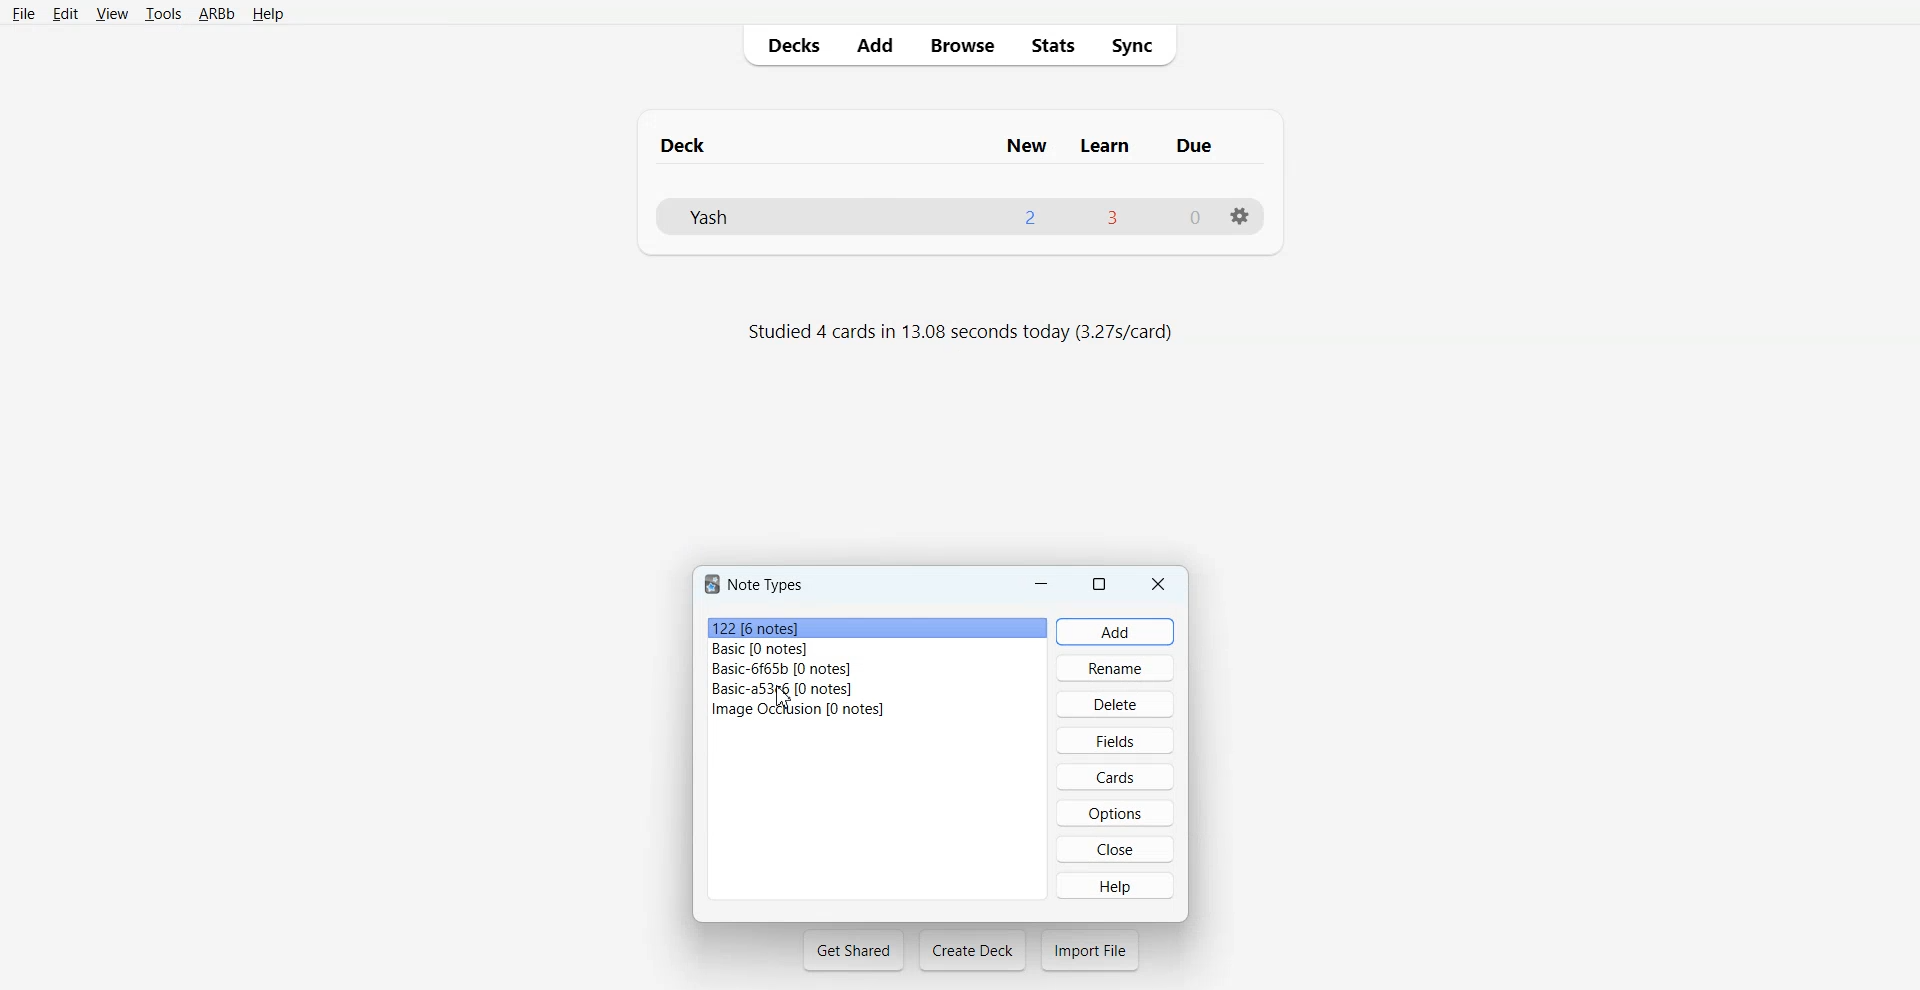  I want to click on Close, so click(1159, 583).